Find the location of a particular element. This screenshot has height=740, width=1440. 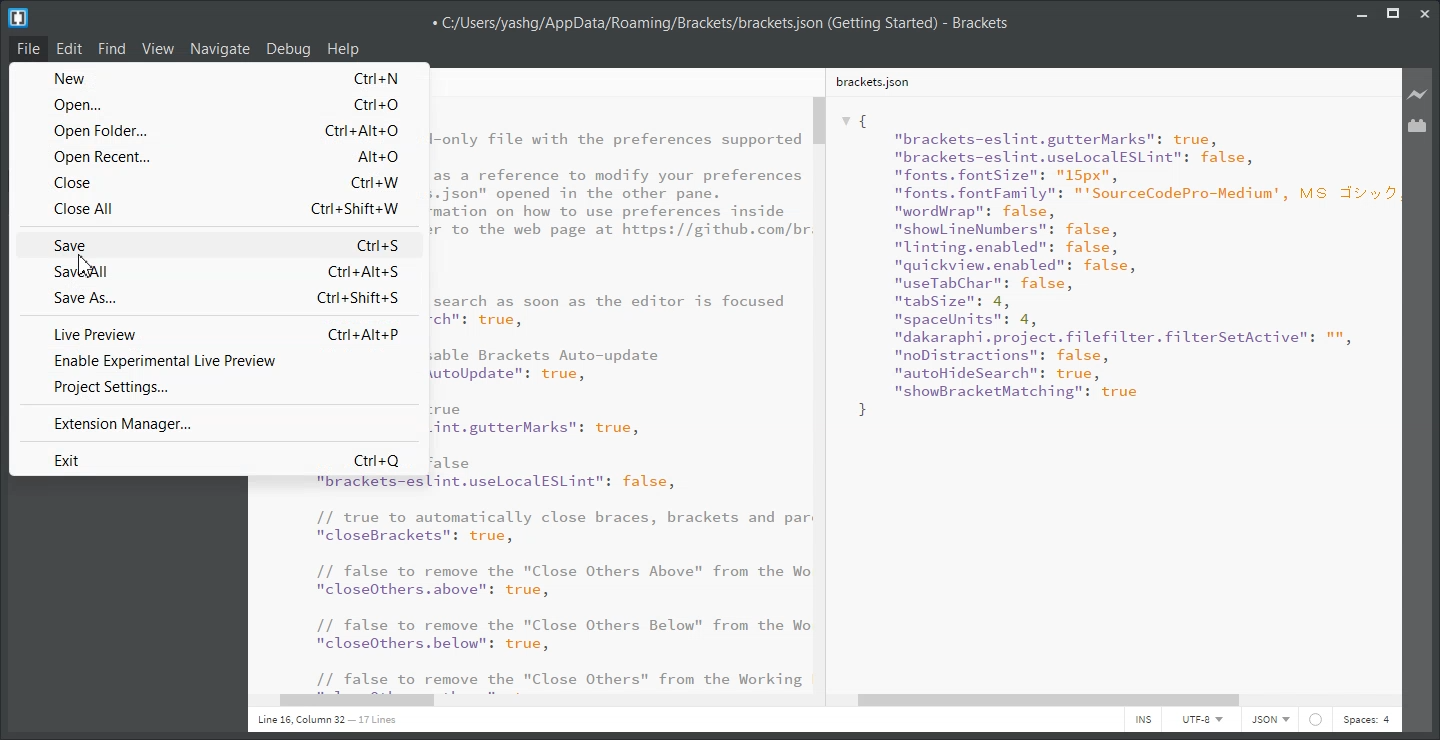

Save all    Ctrl+Alt+S is located at coordinates (220, 272).